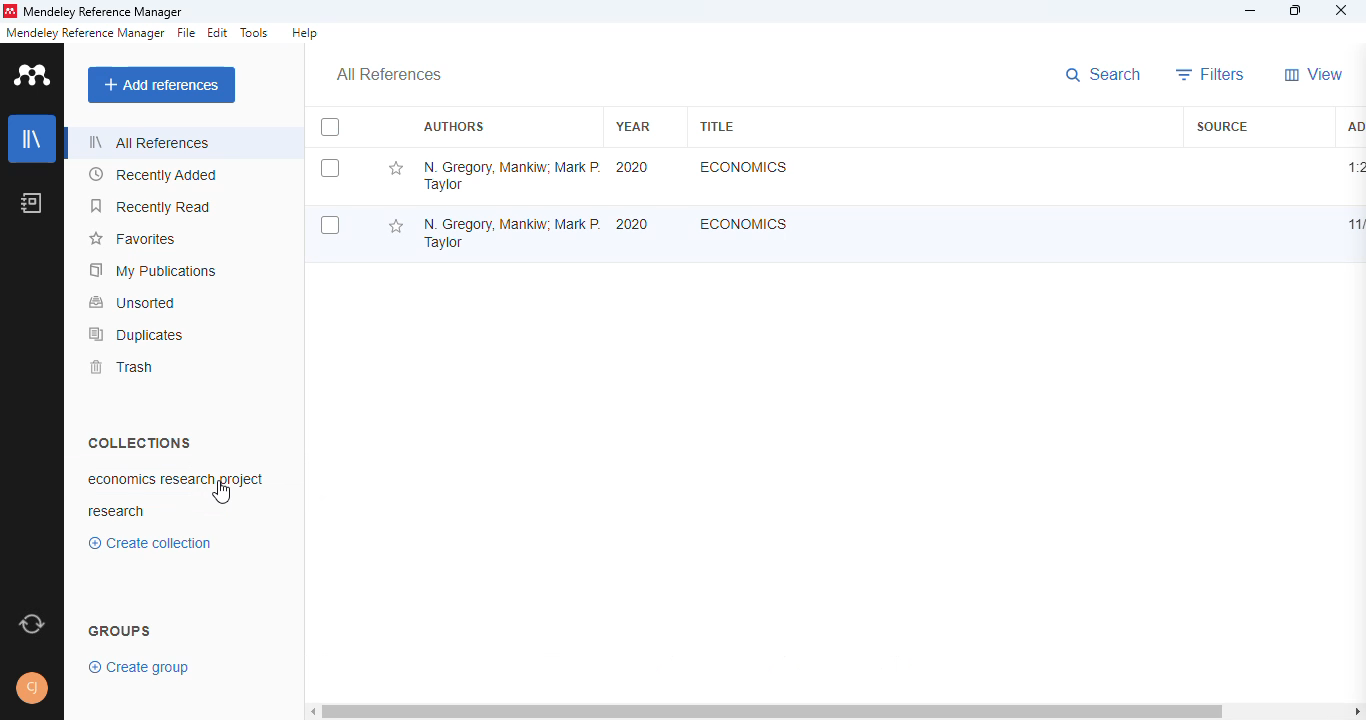 The image size is (1366, 720). I want to click on 2020, so click(632, 224).